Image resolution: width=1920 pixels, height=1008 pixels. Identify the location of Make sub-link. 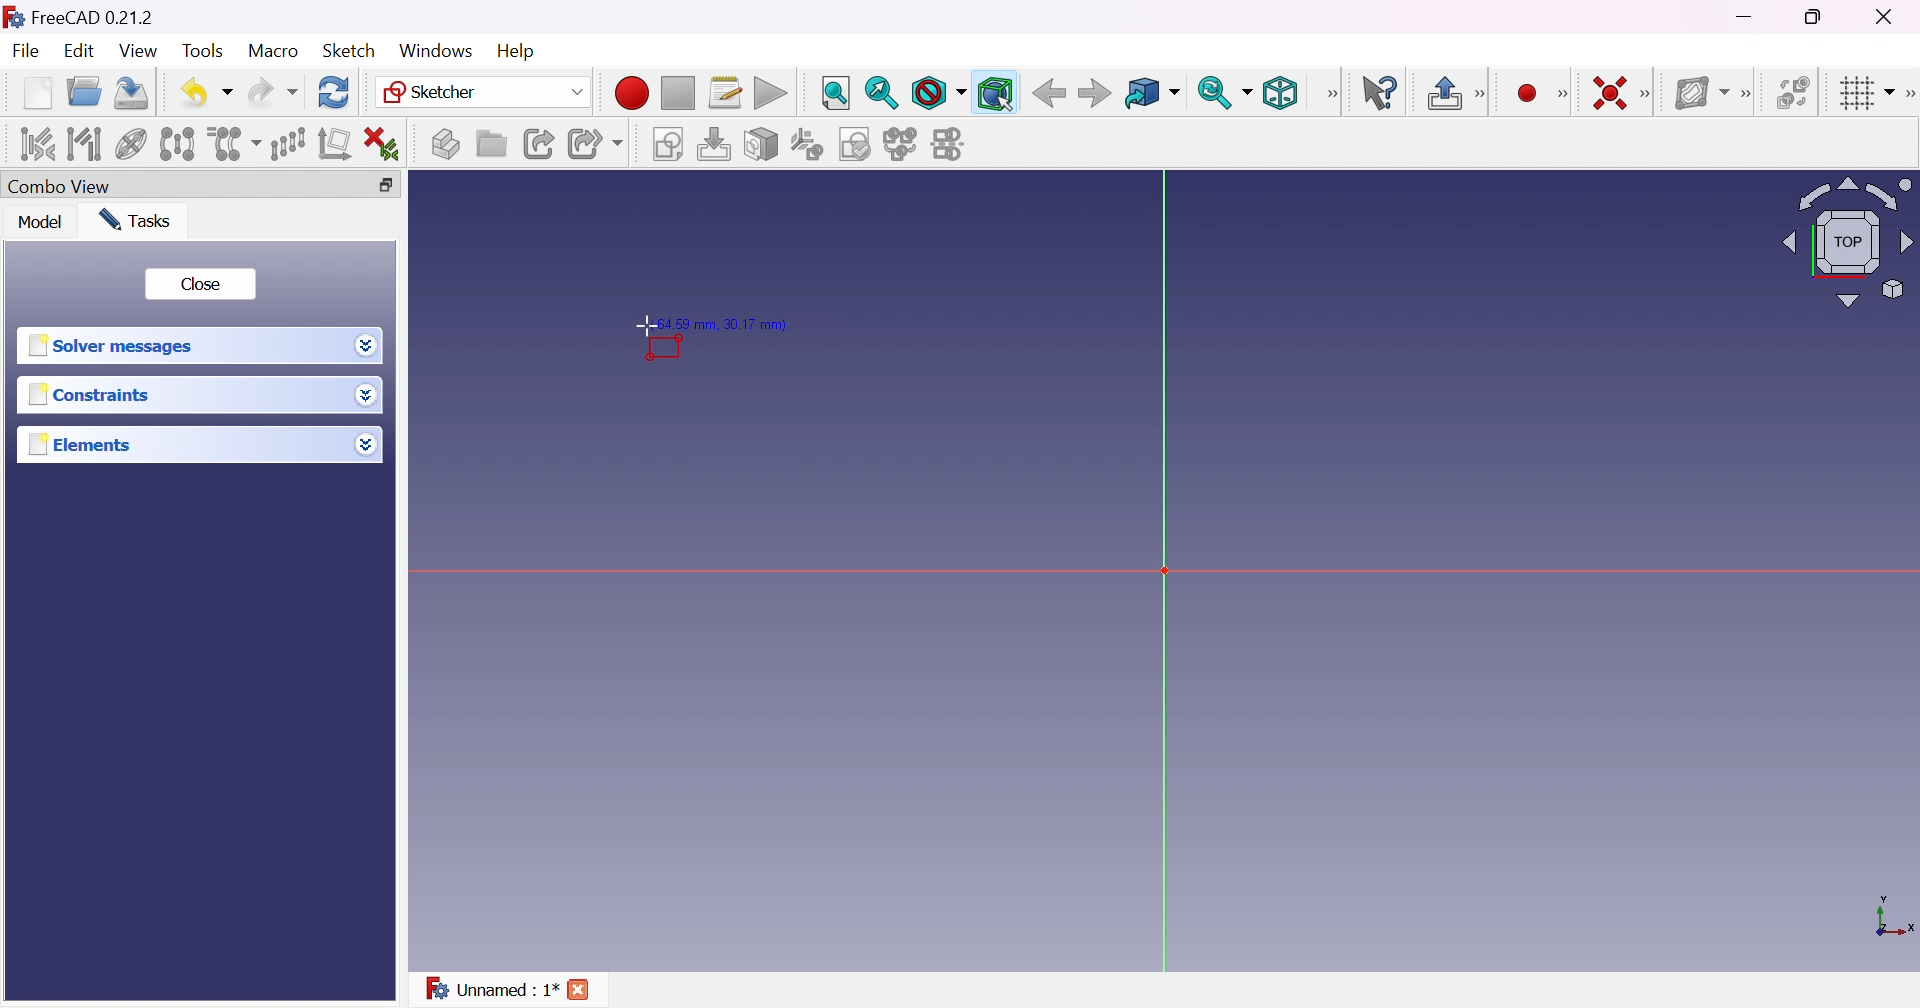
(595, 144).